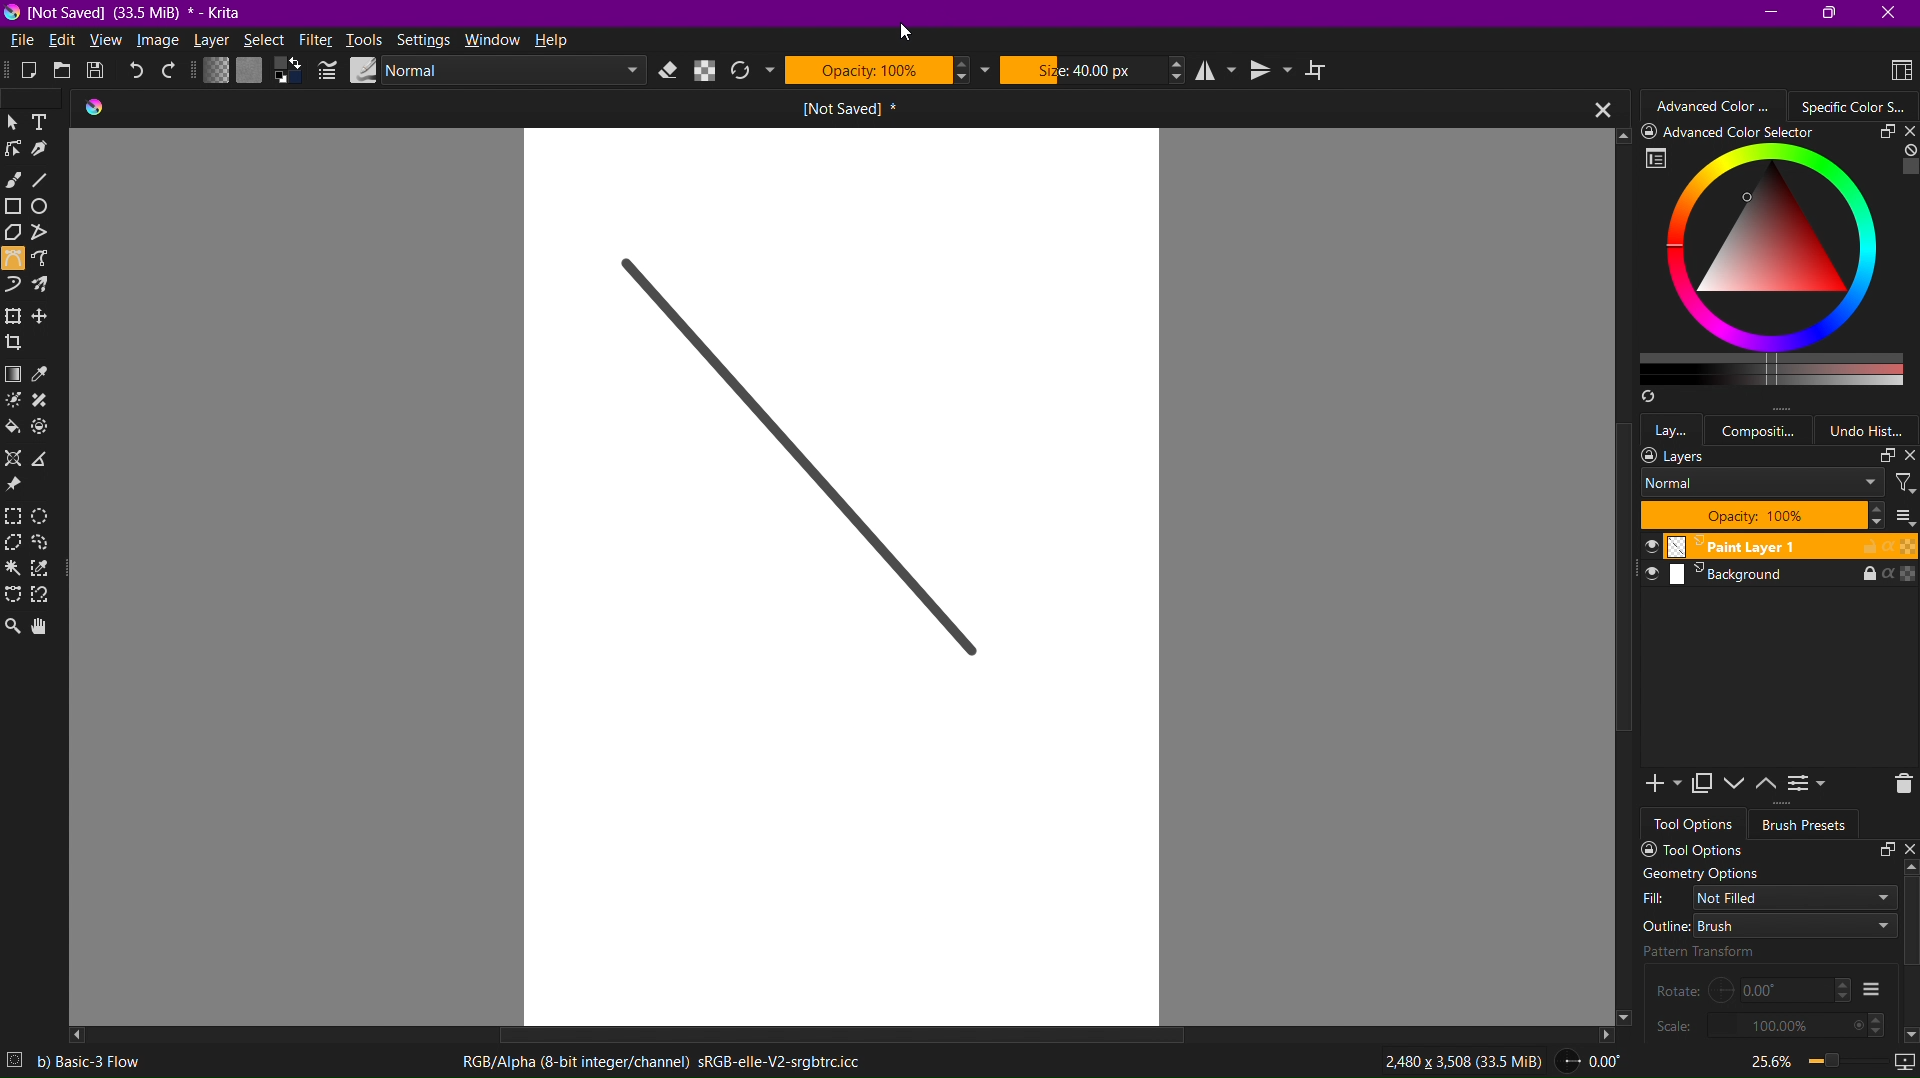 Image resolution: width=1920 pixels, height=1078 pixels. Describe the element at coordinates (1738, 784) in the screenshot. I see `Move Layer or Mask Down` at that location.